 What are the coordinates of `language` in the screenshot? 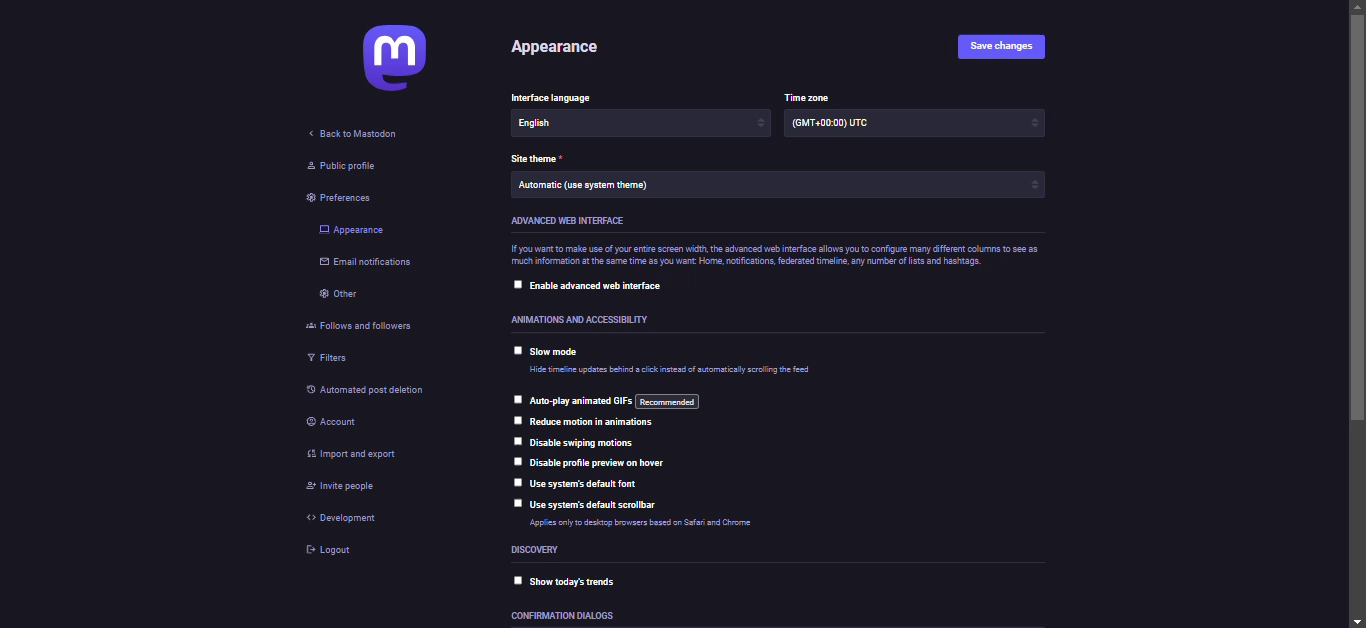 It's located at (570, 123).